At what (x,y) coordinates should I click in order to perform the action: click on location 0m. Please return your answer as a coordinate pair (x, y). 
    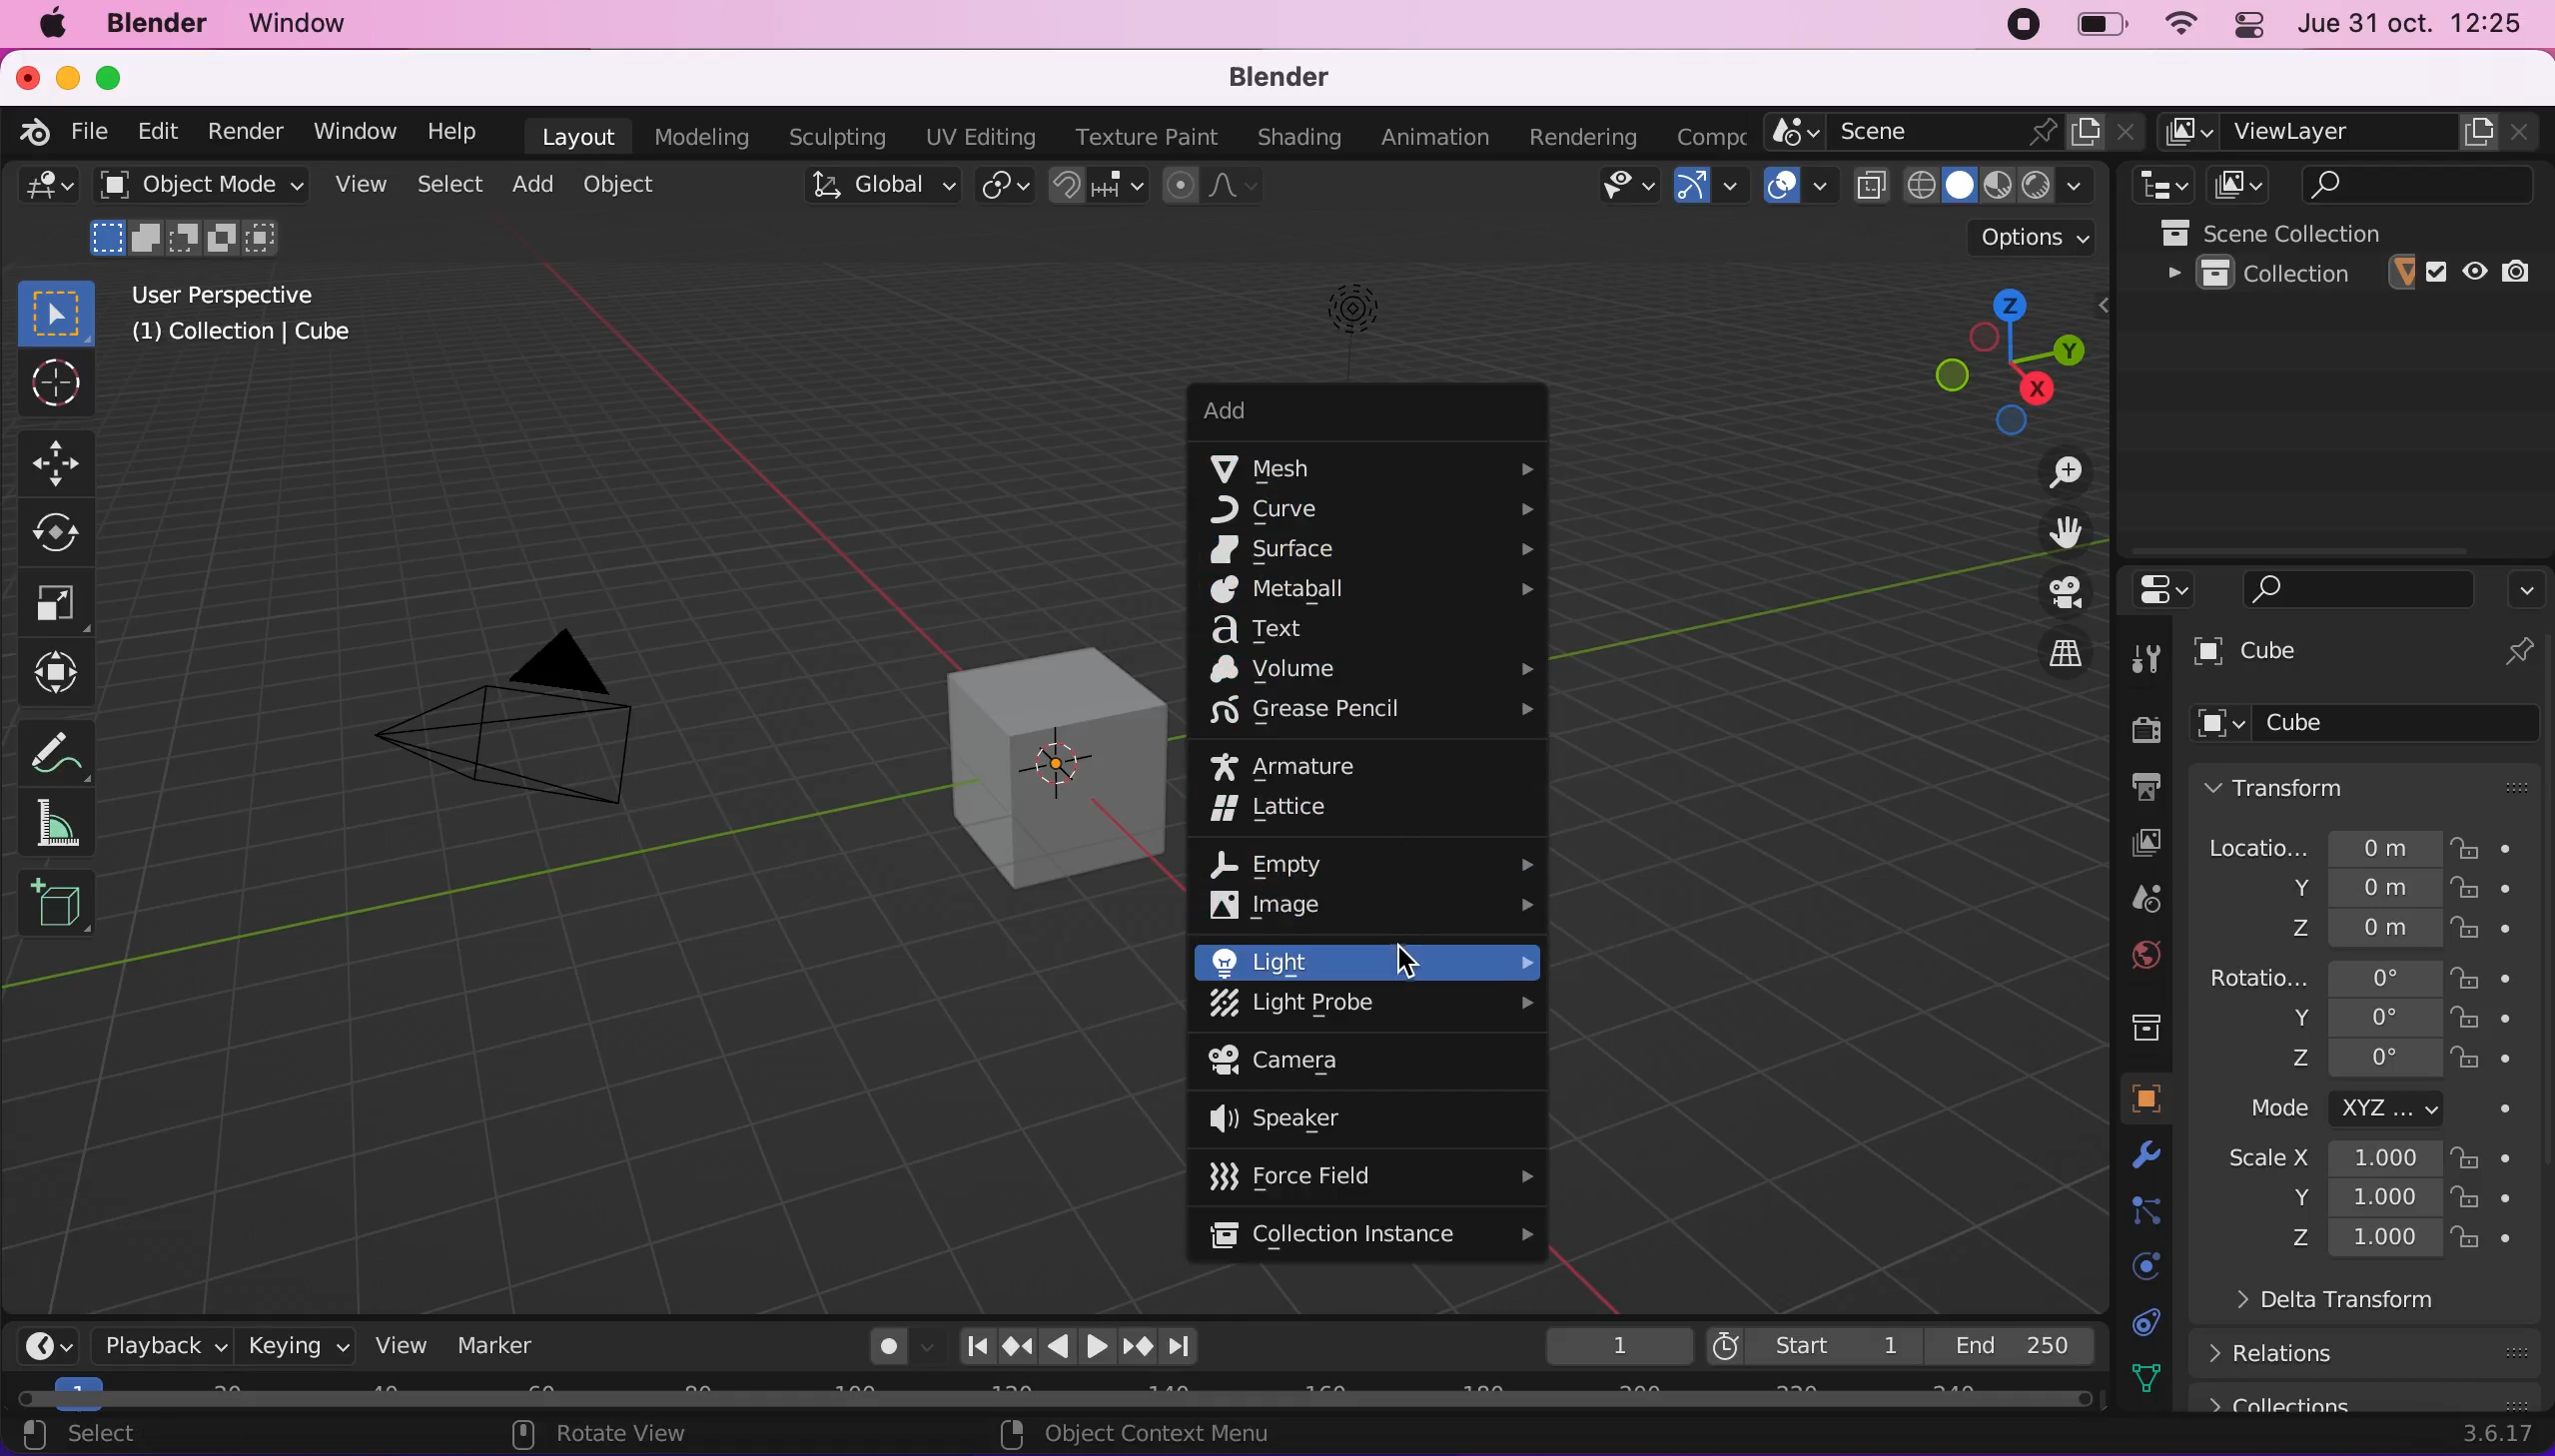
    Looking at the image, I should click on (2322, 846).